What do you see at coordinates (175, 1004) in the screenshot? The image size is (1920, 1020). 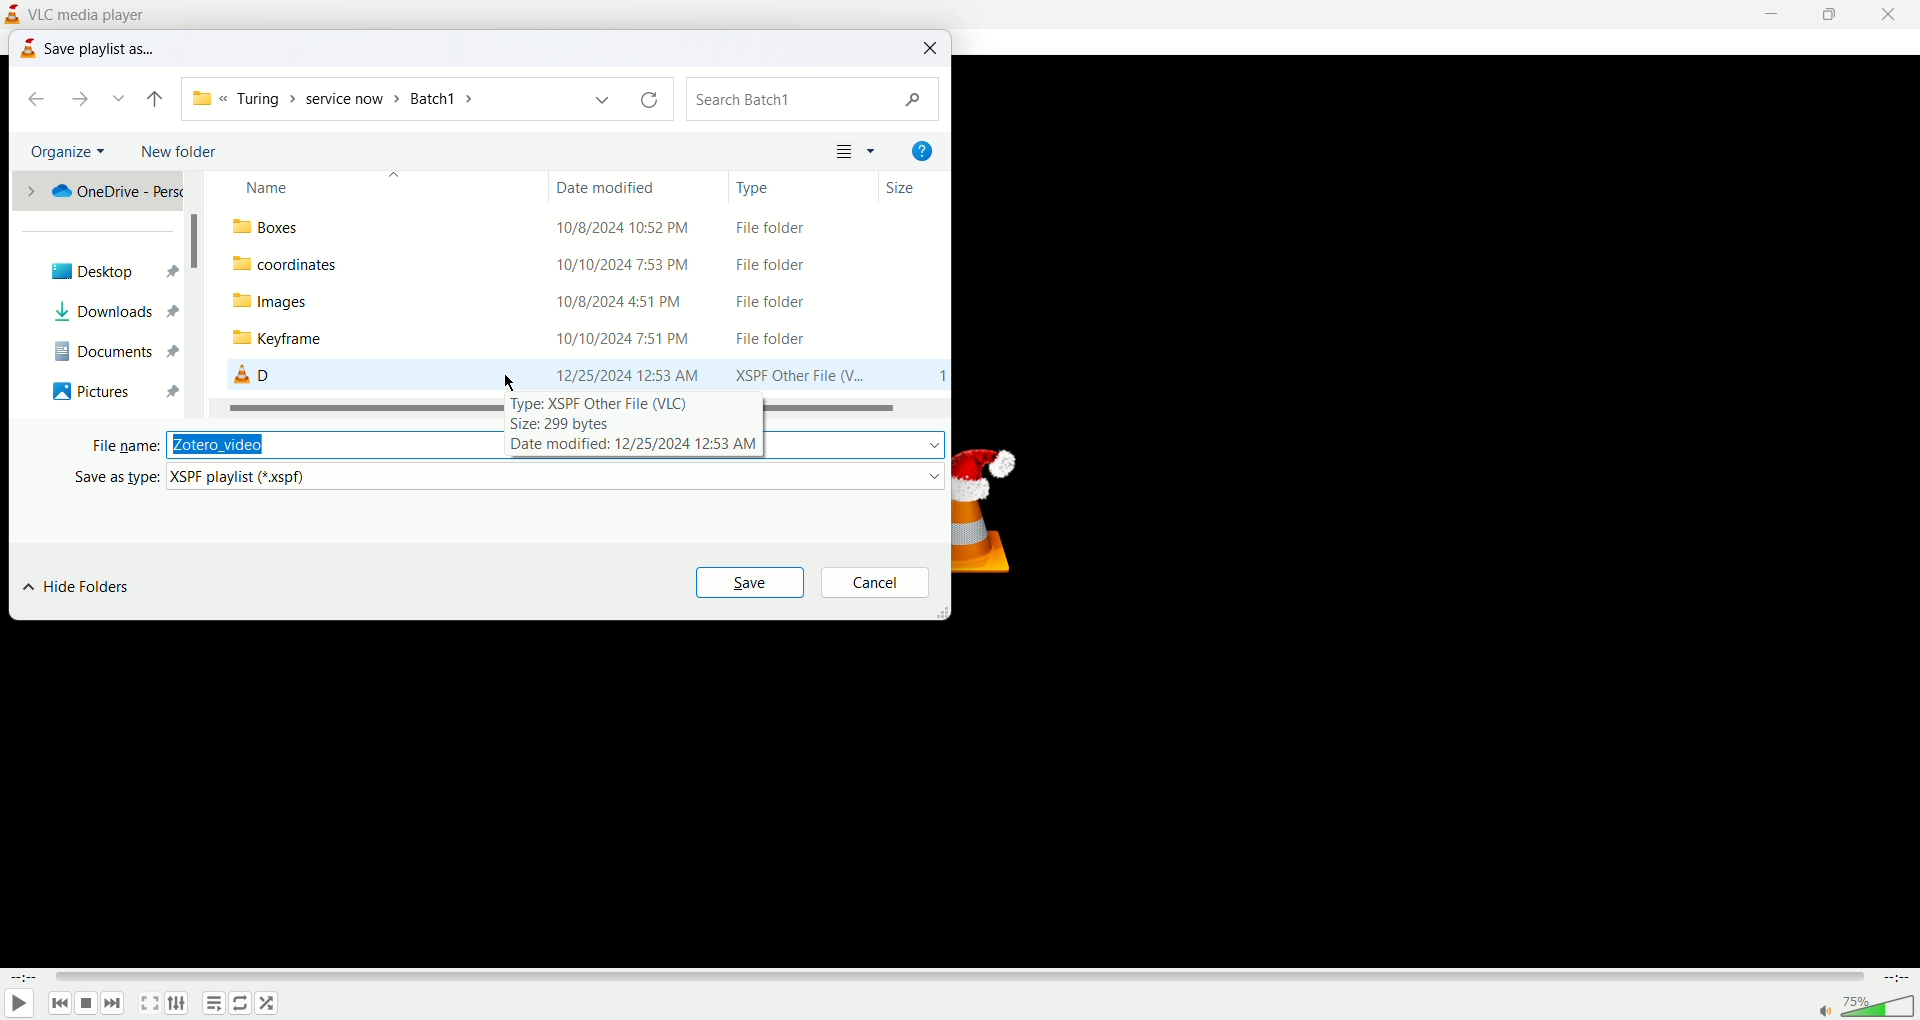 I see `extended settings` at bounding box center [175, 1004].